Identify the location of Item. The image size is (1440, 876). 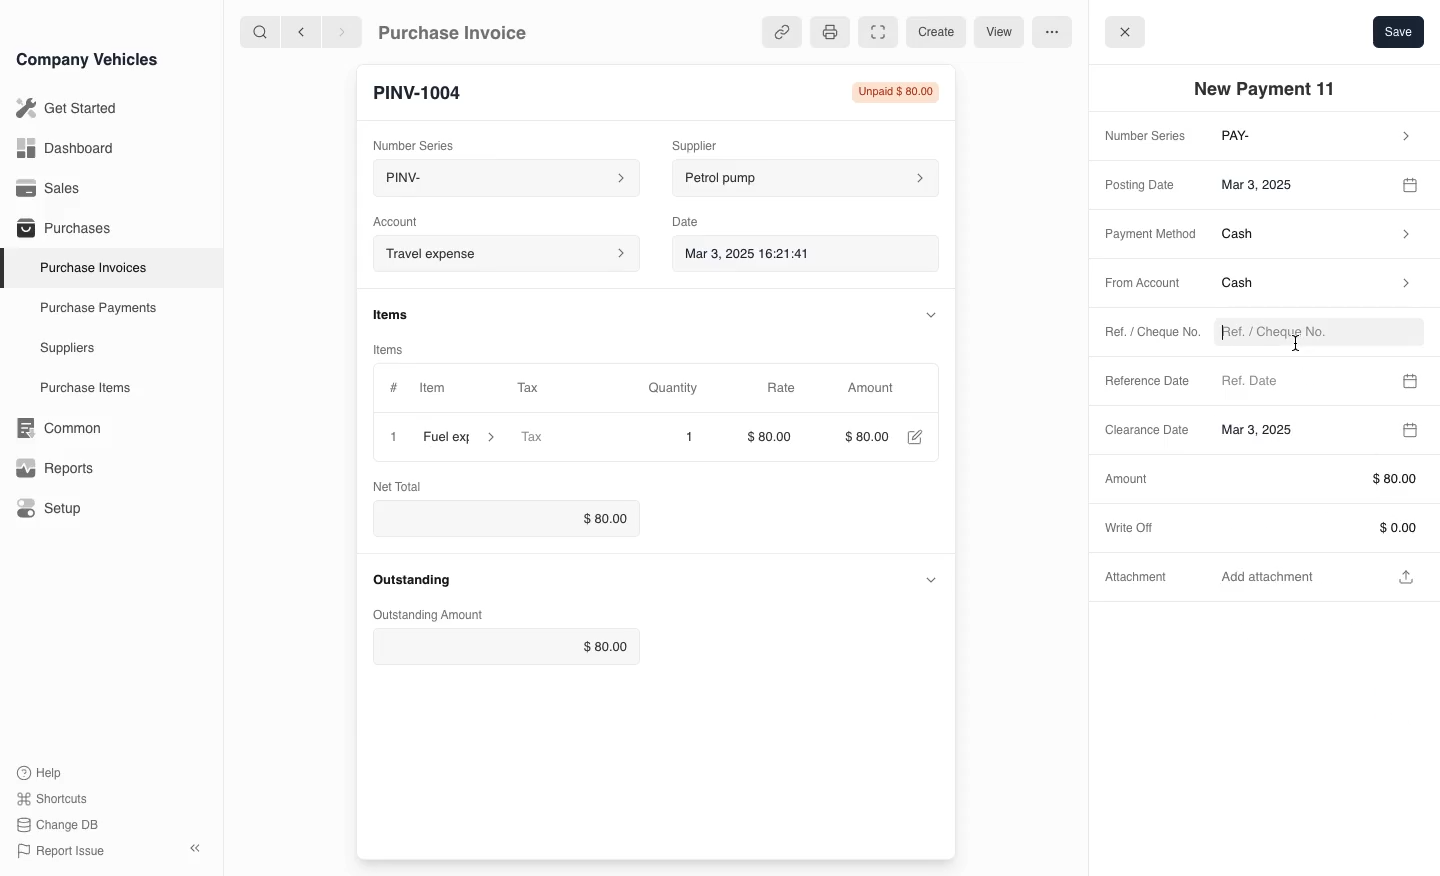
(419, 389).